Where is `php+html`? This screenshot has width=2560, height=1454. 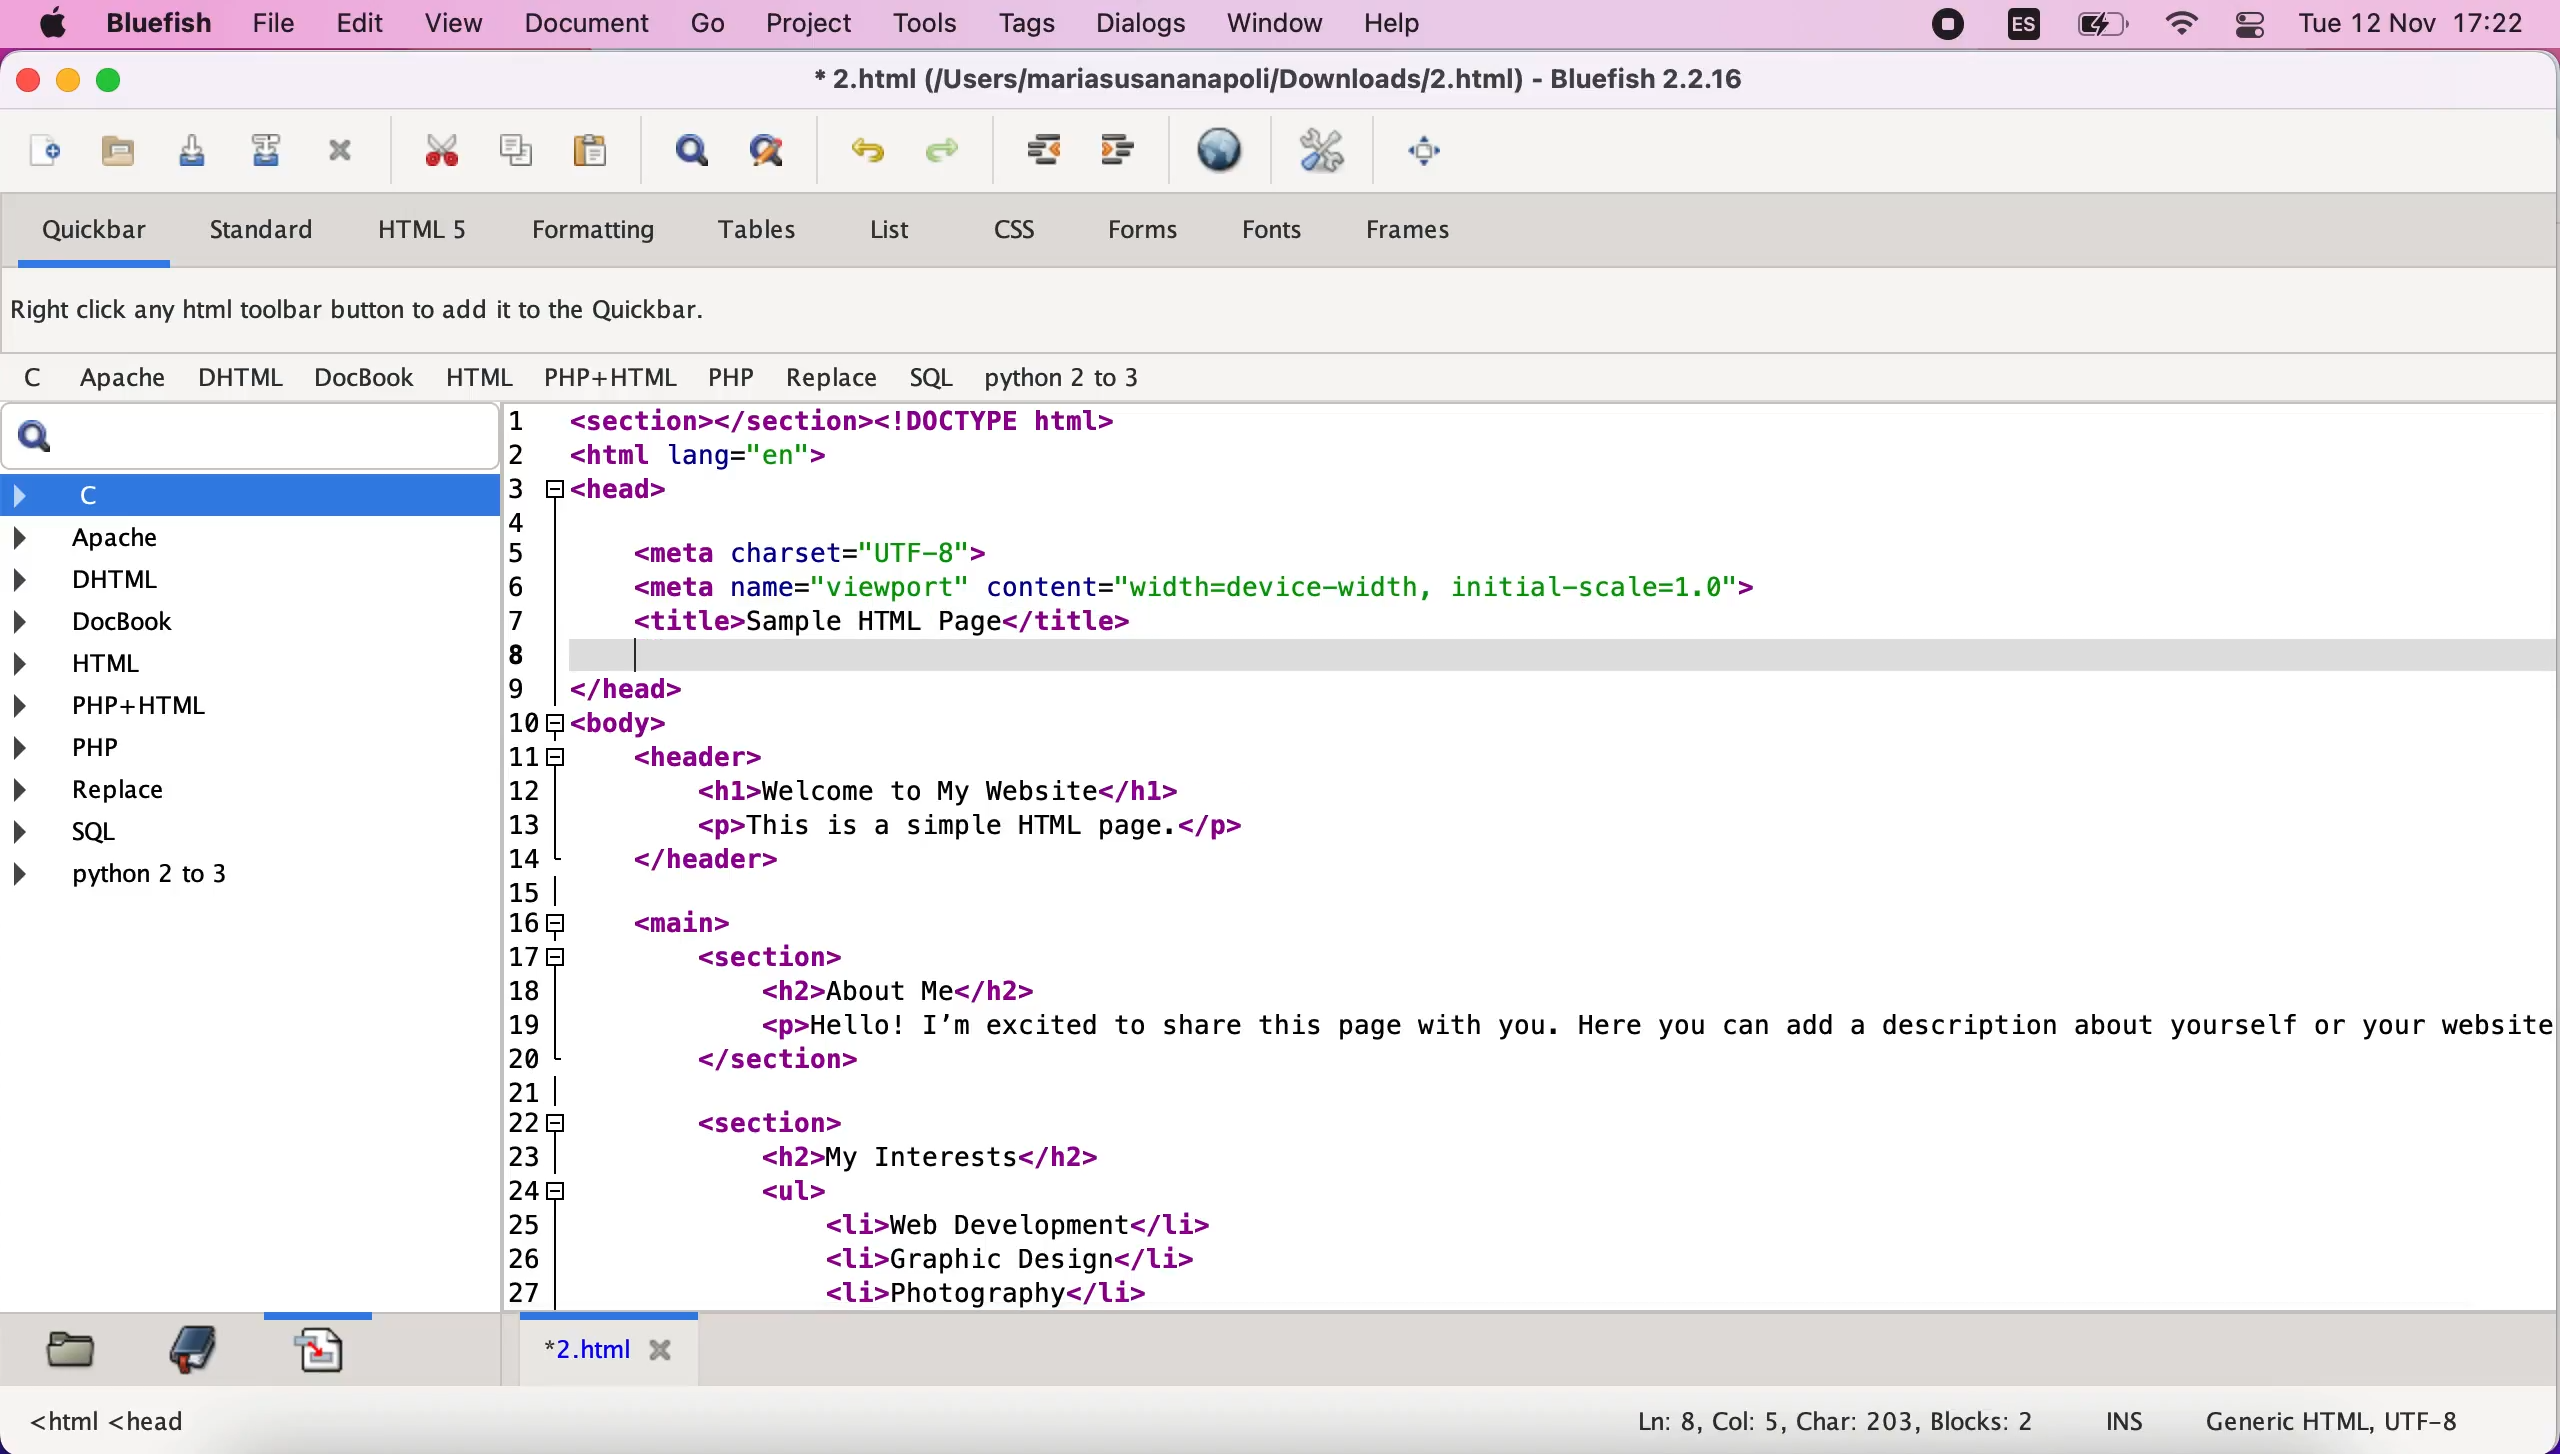
php+html is located at coordinates (239, 707).